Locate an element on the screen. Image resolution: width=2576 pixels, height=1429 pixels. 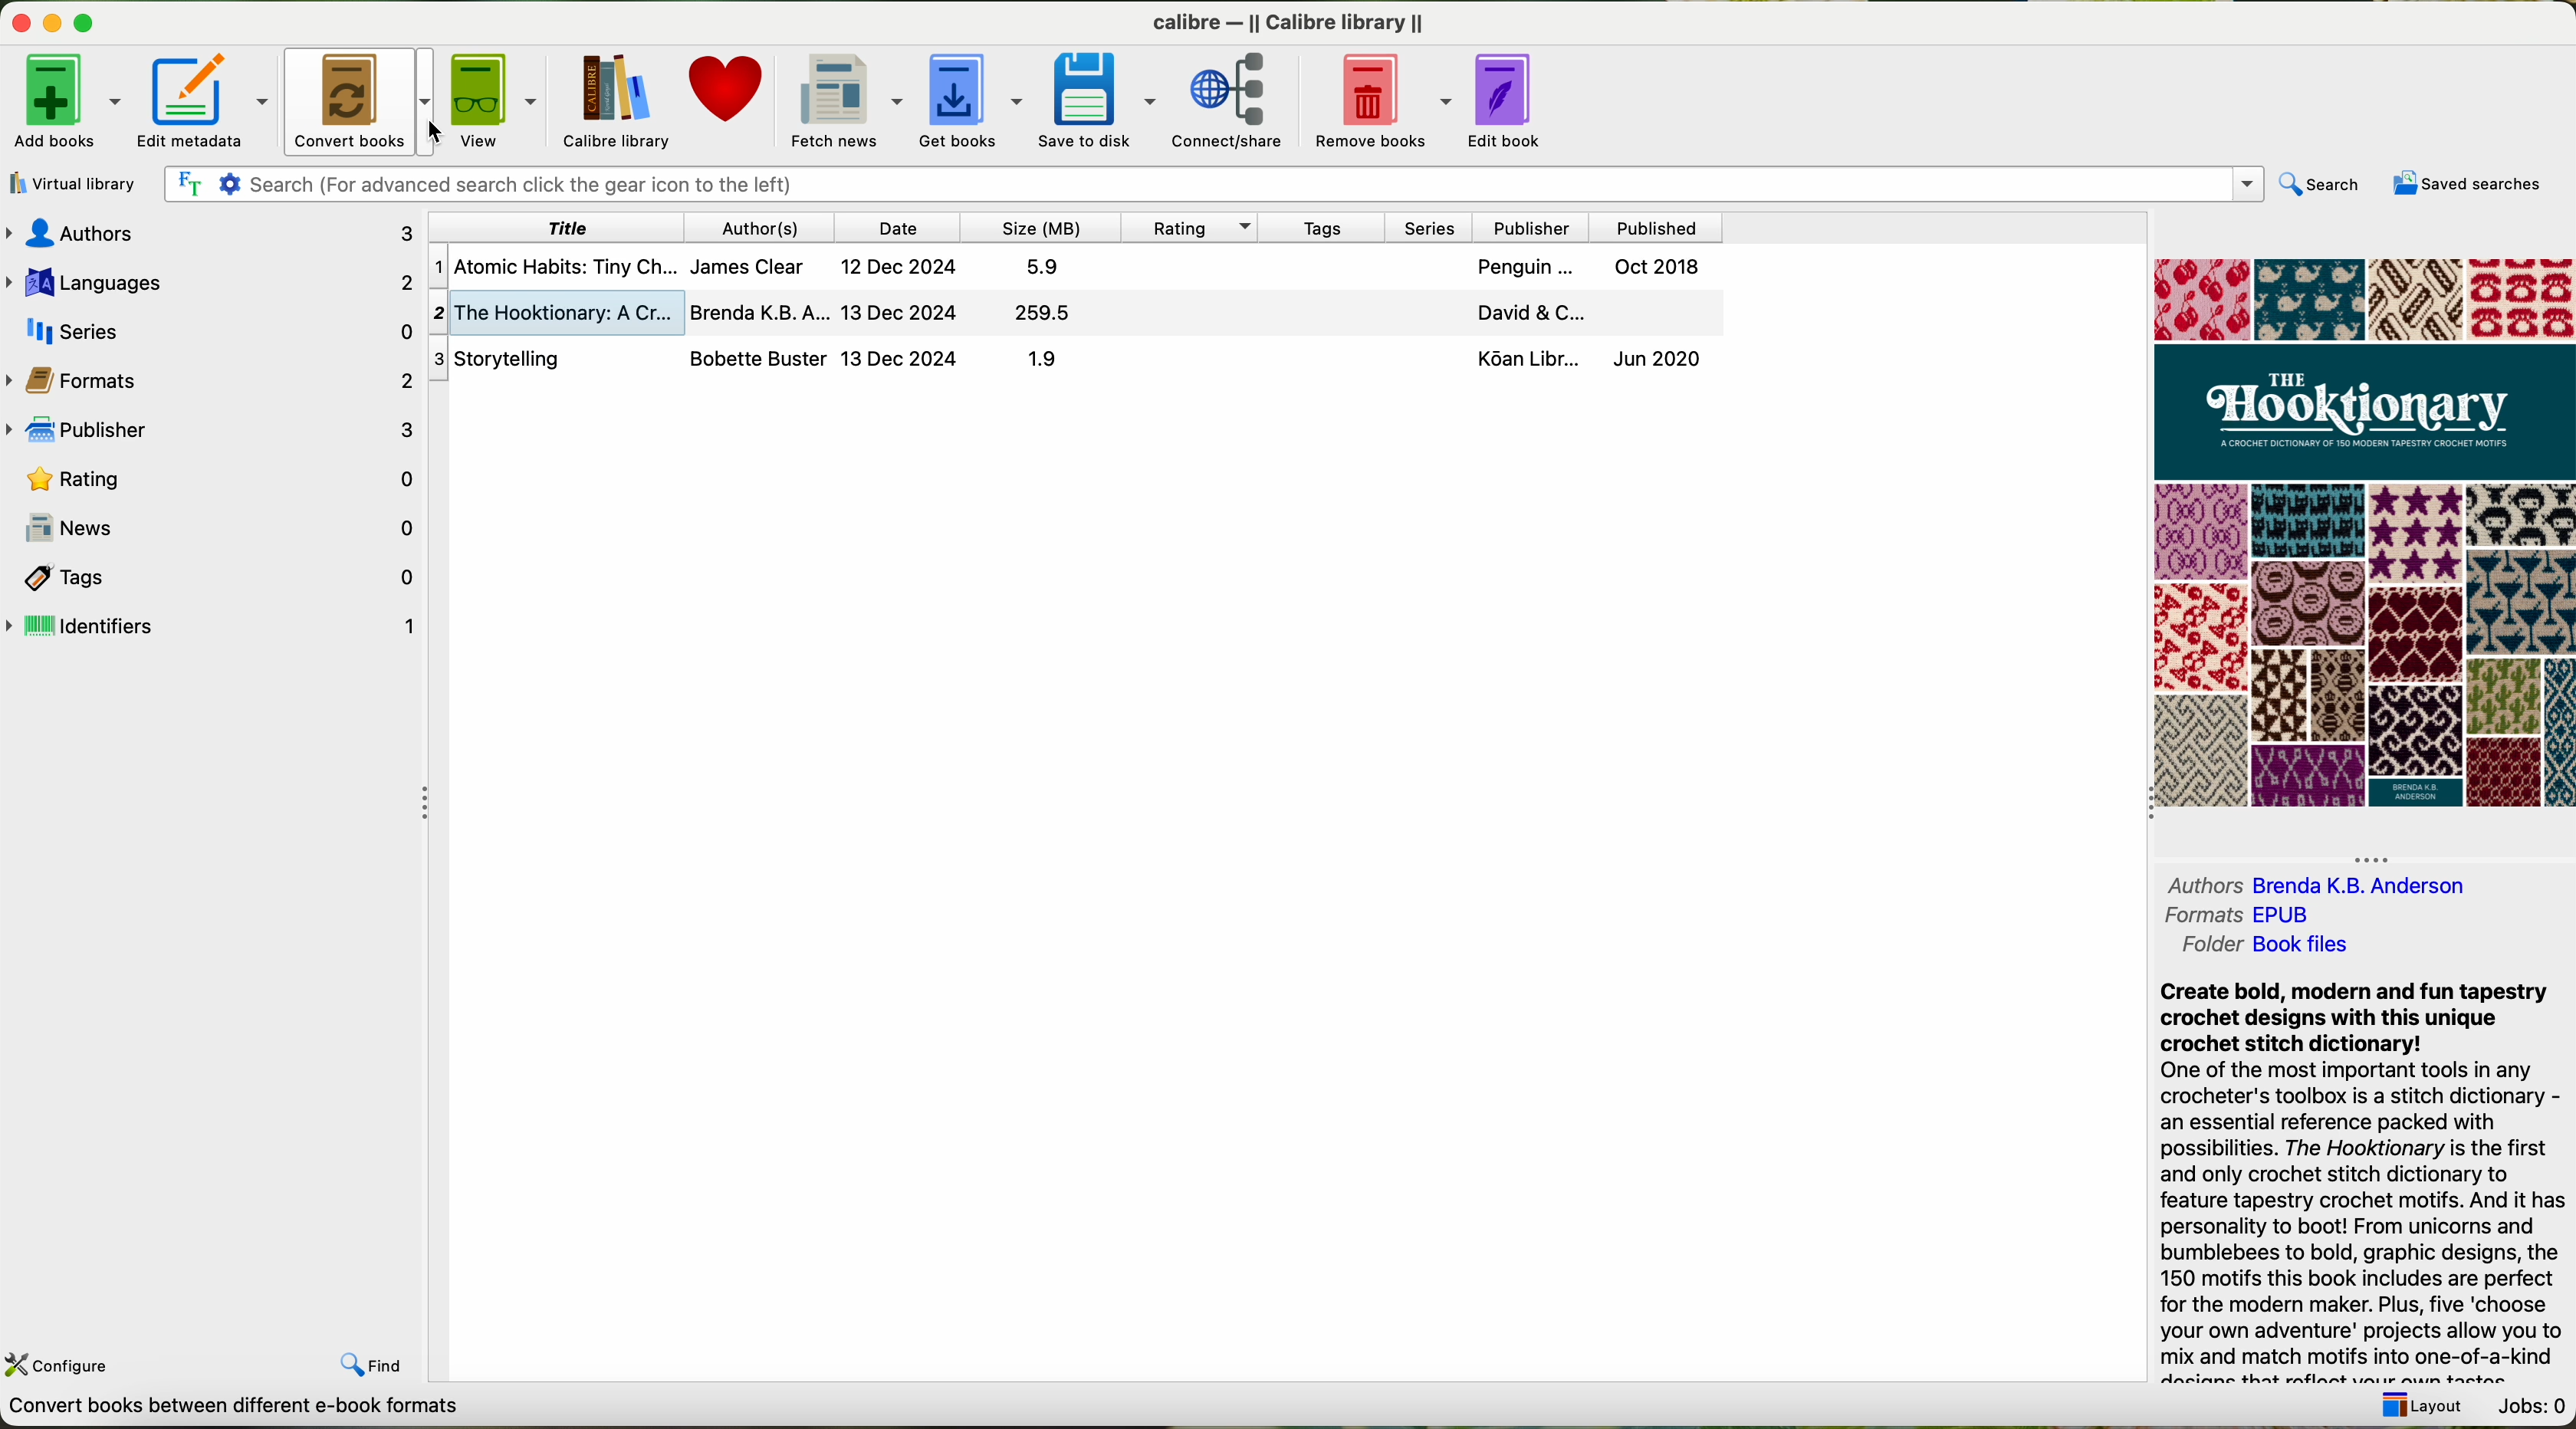
title is located at coordinates (557, 229).